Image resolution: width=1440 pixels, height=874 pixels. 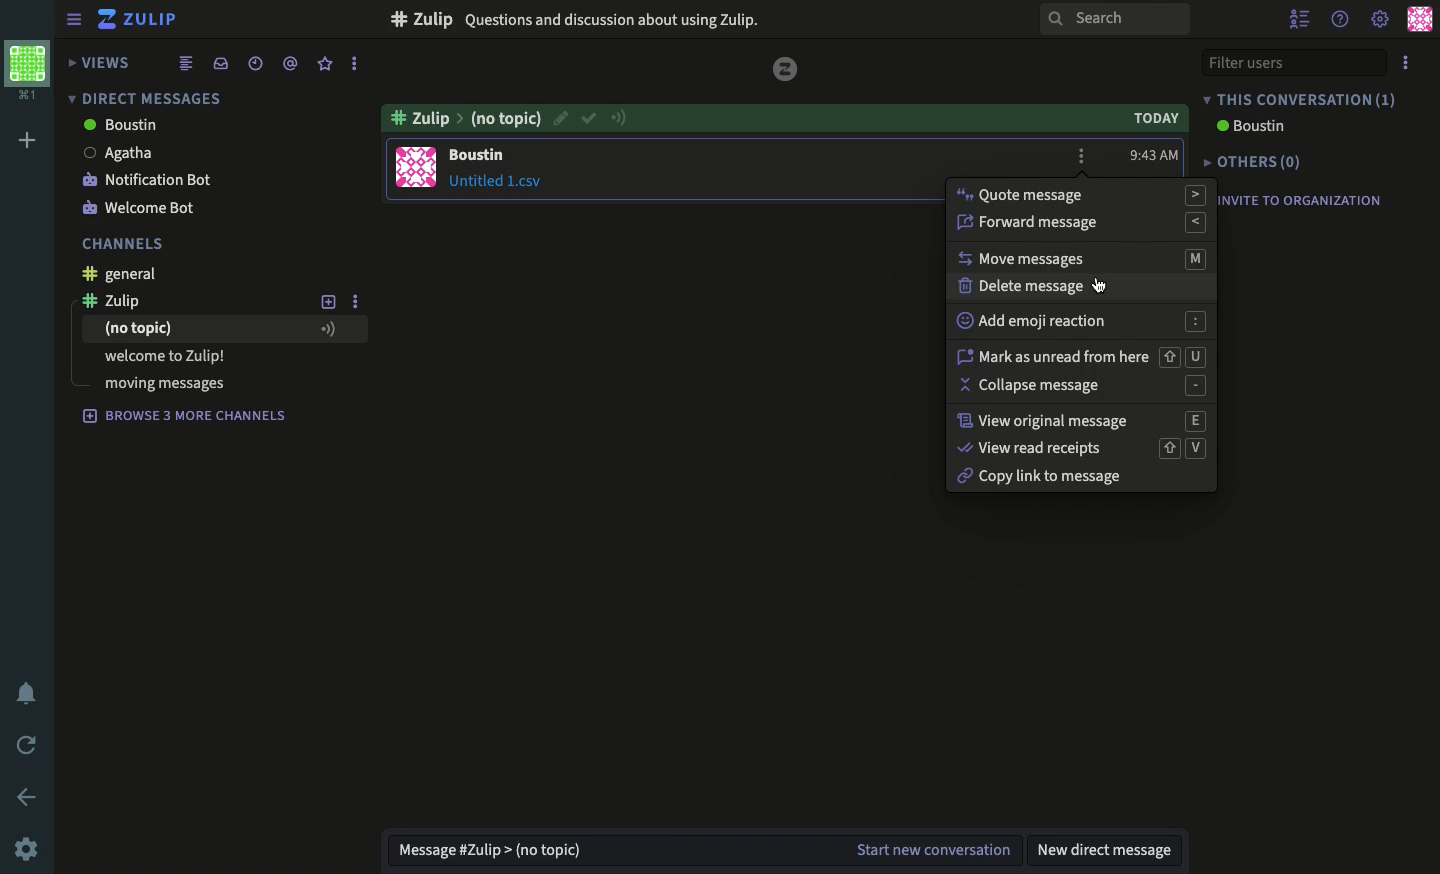 I want to click on move message, so click(x=1084, y=258).